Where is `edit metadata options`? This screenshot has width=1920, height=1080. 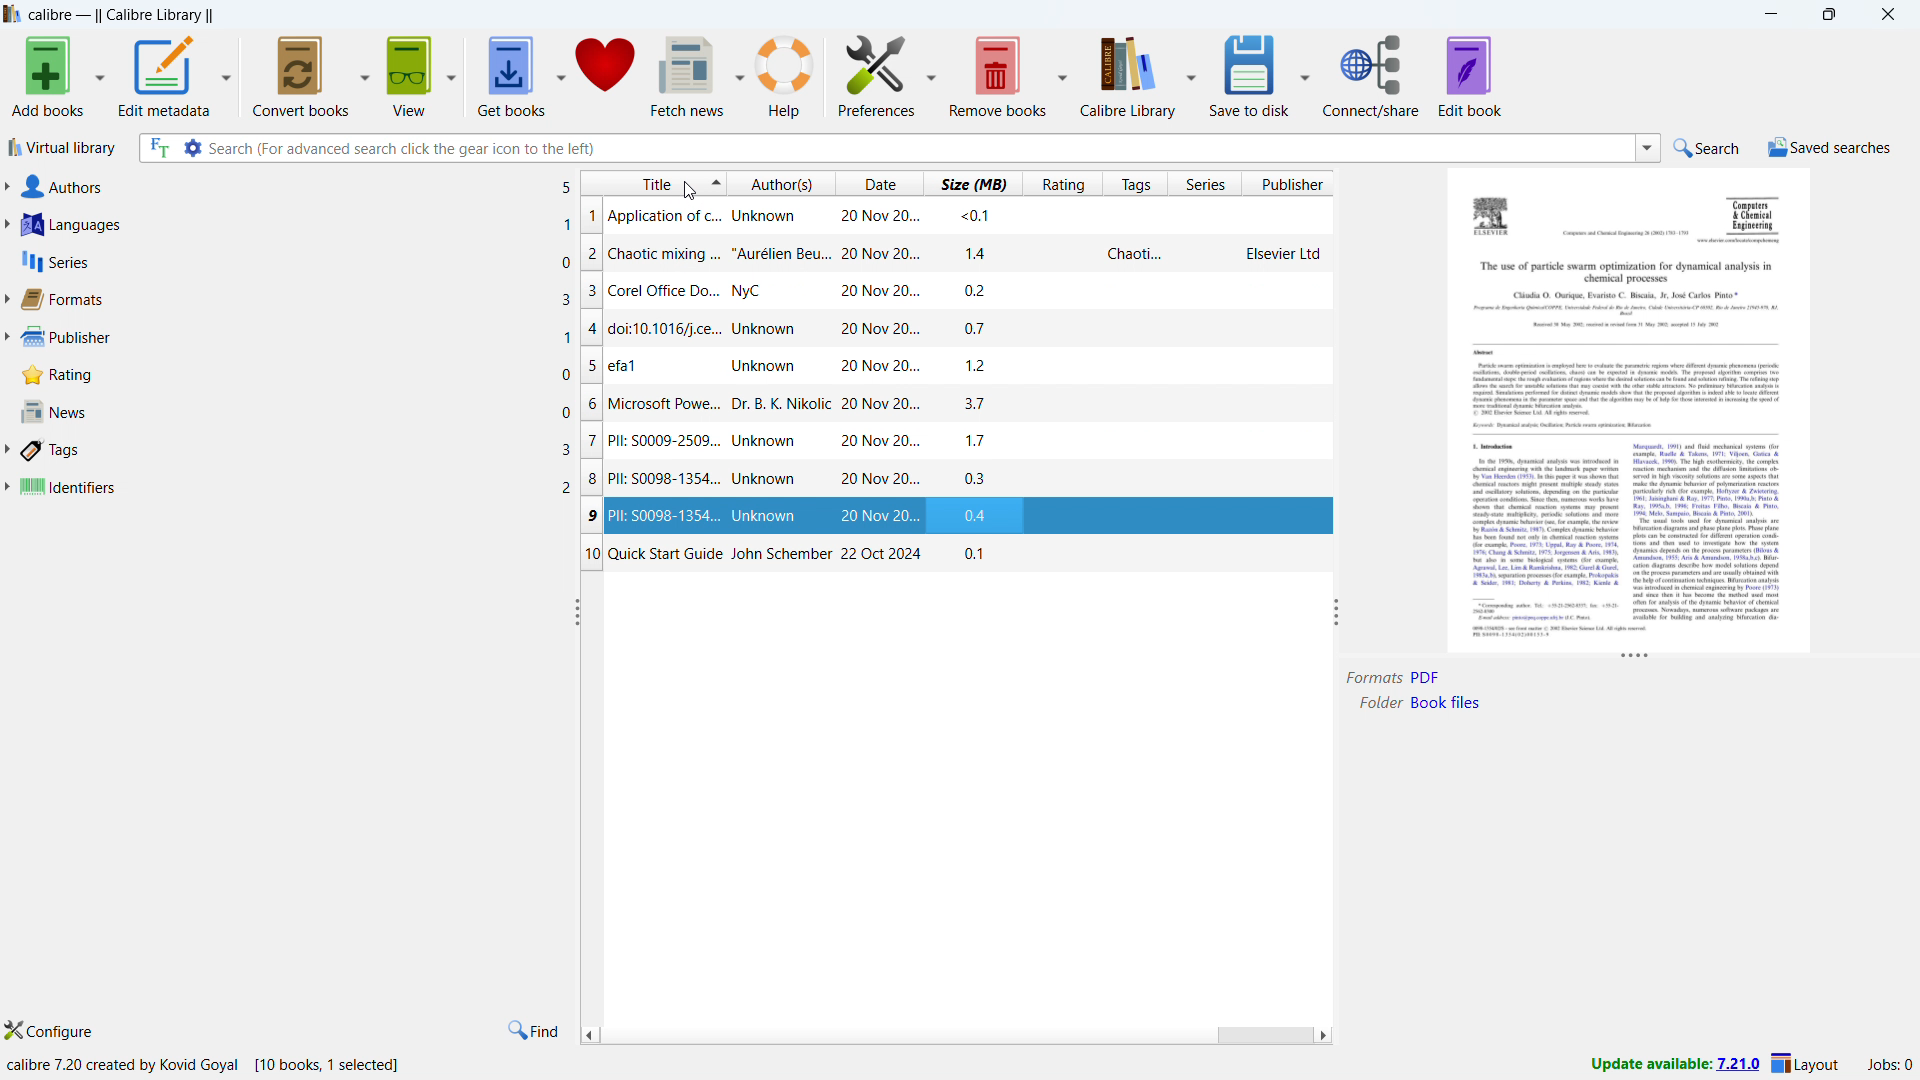 edit metadata options is located at coordinates (222, 76).